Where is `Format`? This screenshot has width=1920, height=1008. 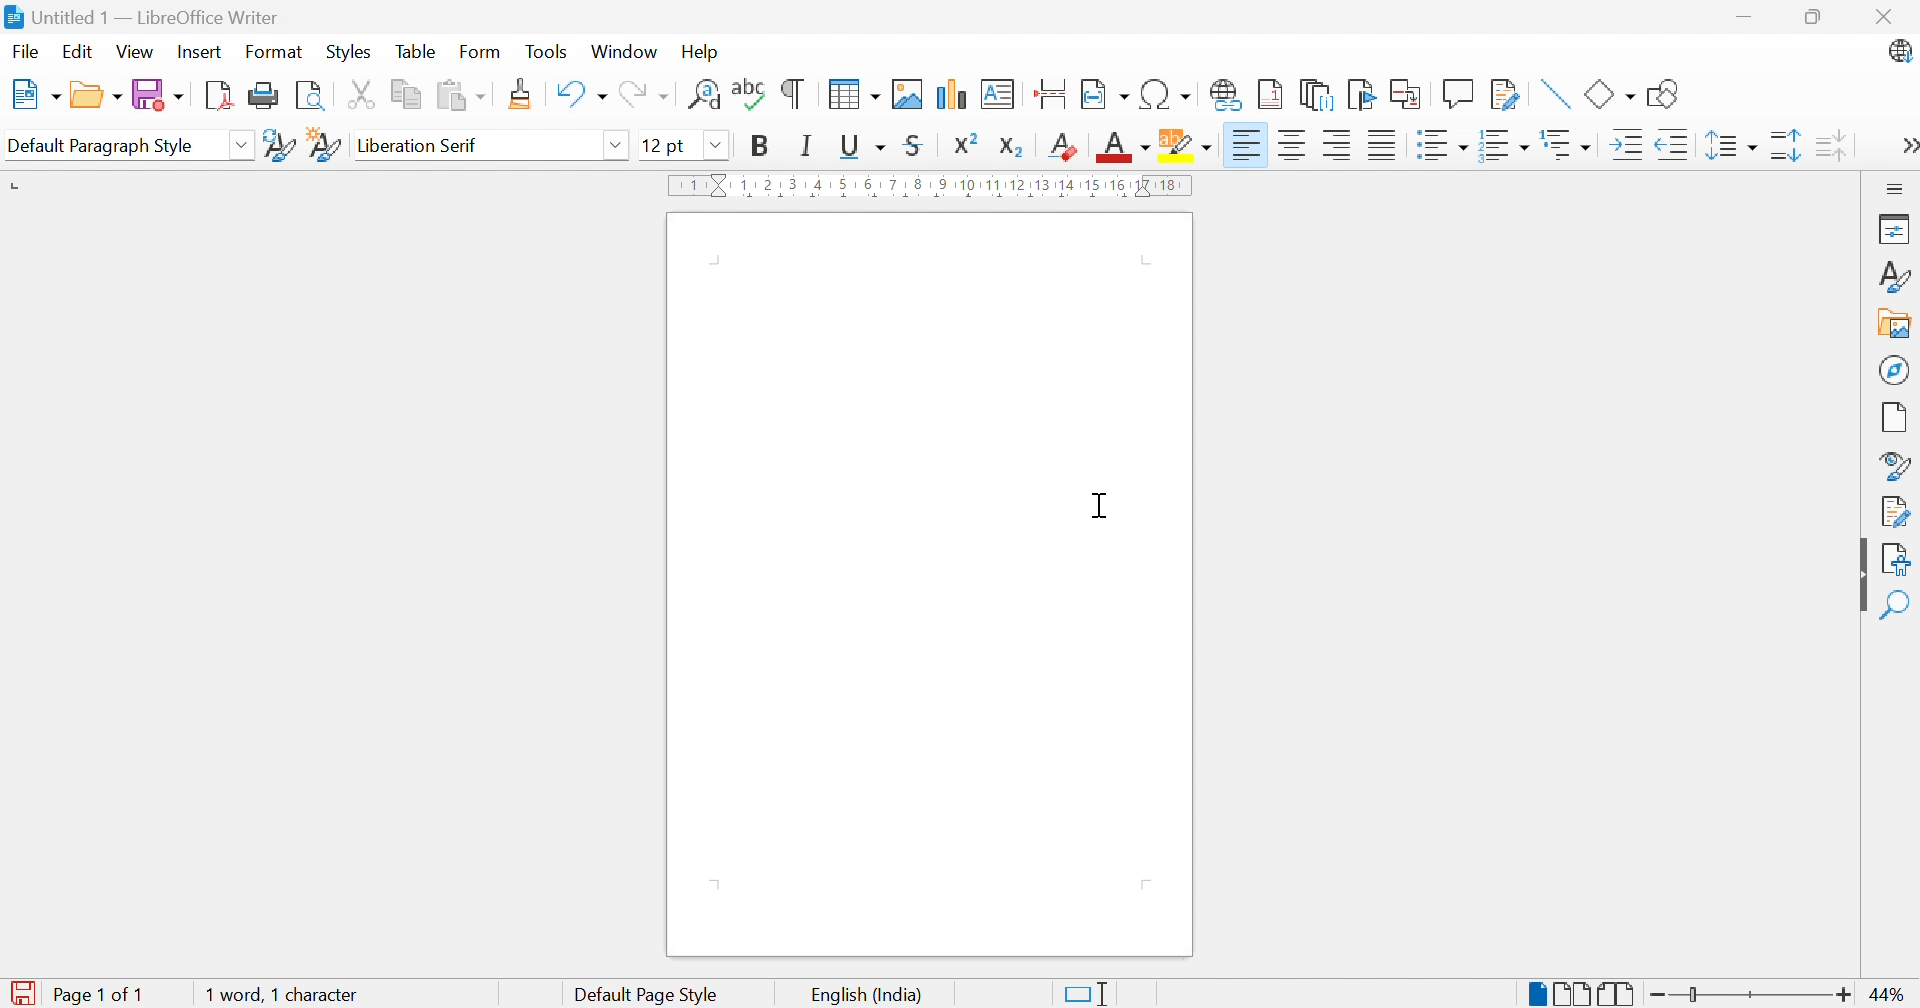 Format is located at coordinates (275, 52).